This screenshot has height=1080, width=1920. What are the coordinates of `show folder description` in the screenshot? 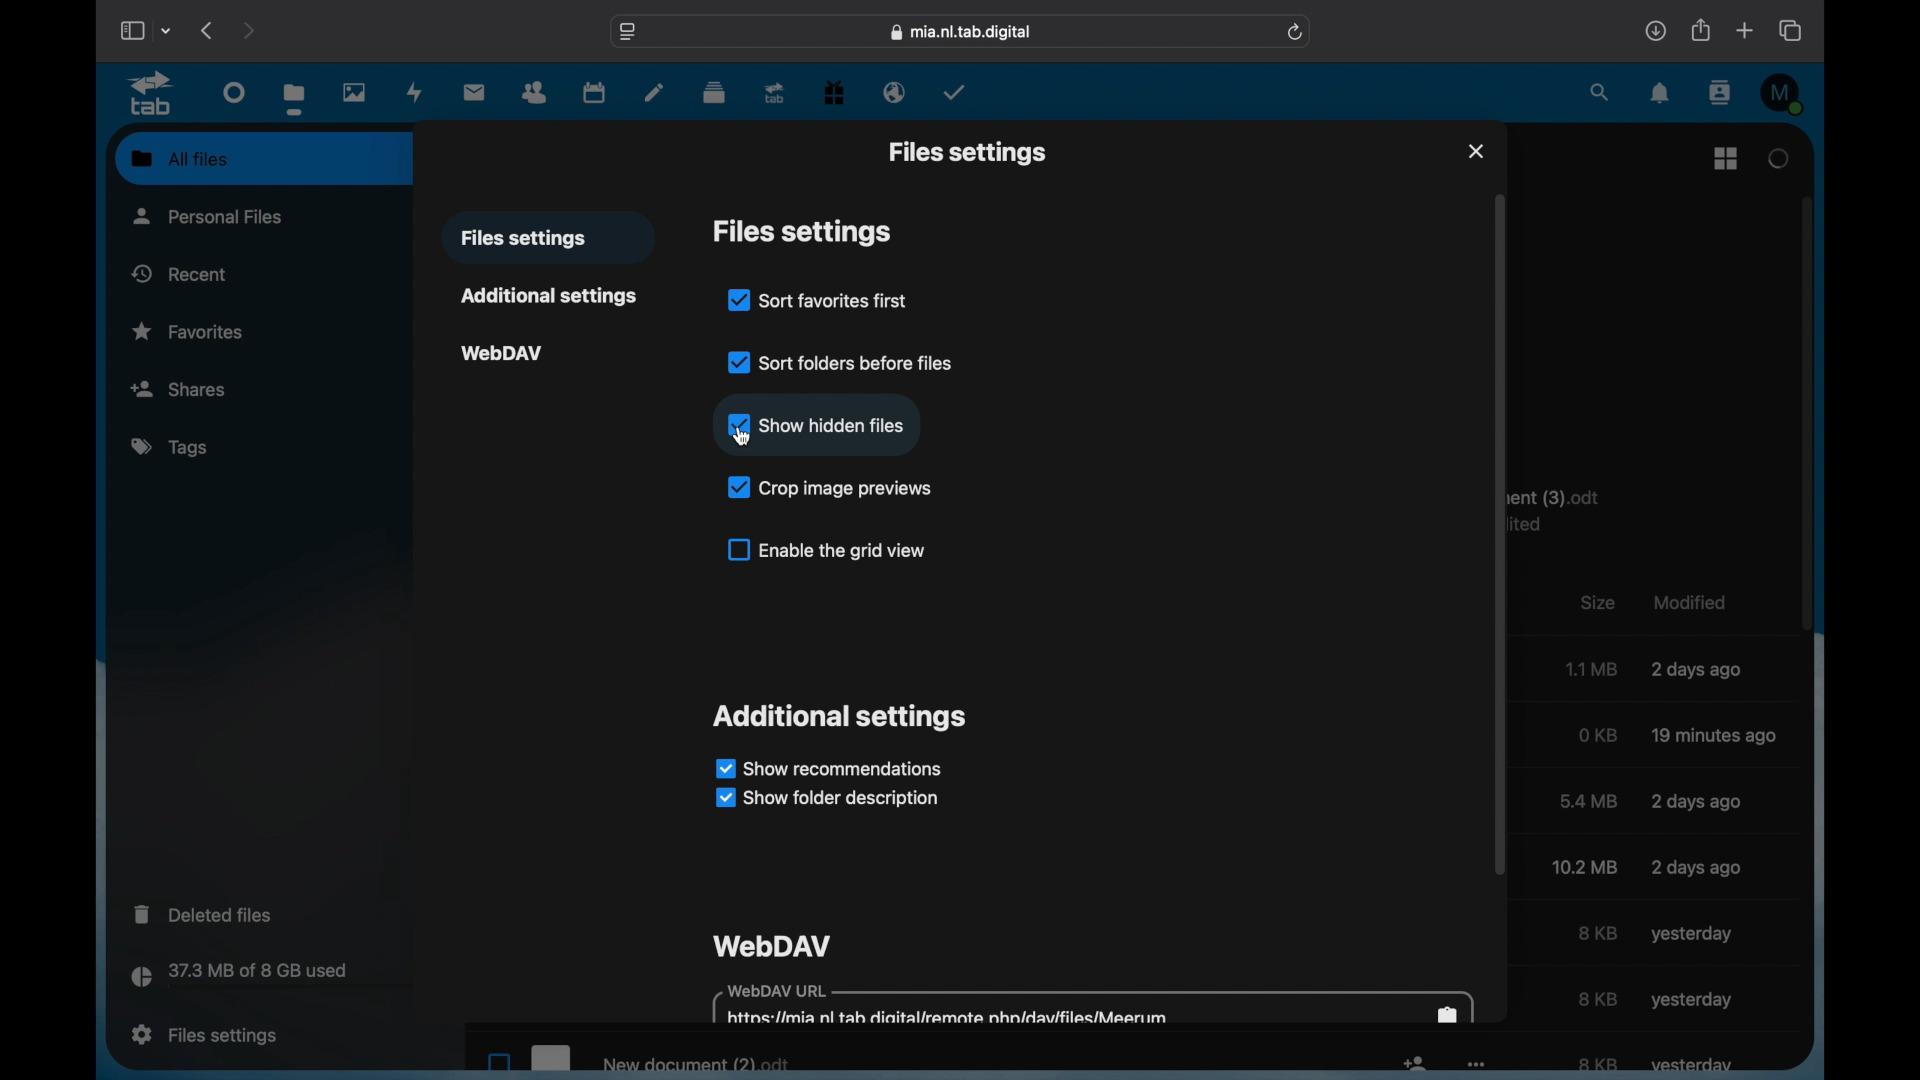 It's located at (828, 799).